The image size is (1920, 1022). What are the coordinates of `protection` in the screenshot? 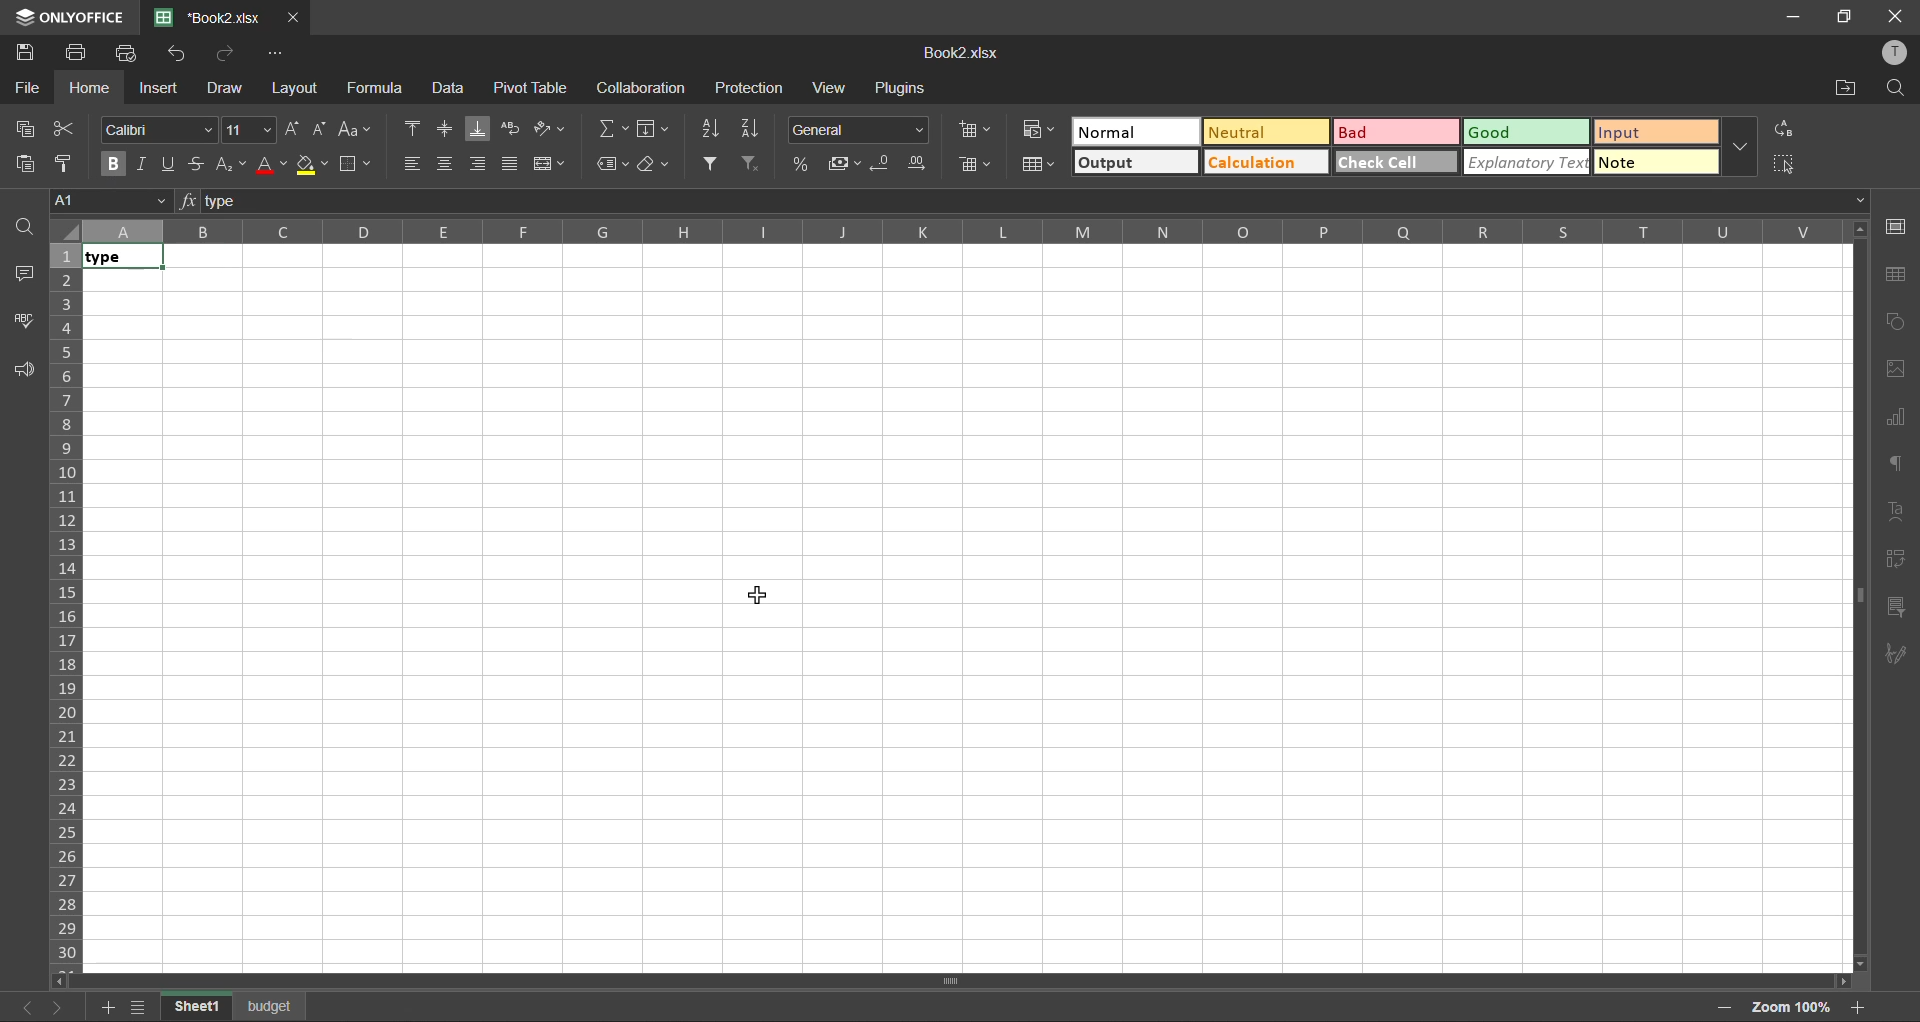 It's located at (752, 89).